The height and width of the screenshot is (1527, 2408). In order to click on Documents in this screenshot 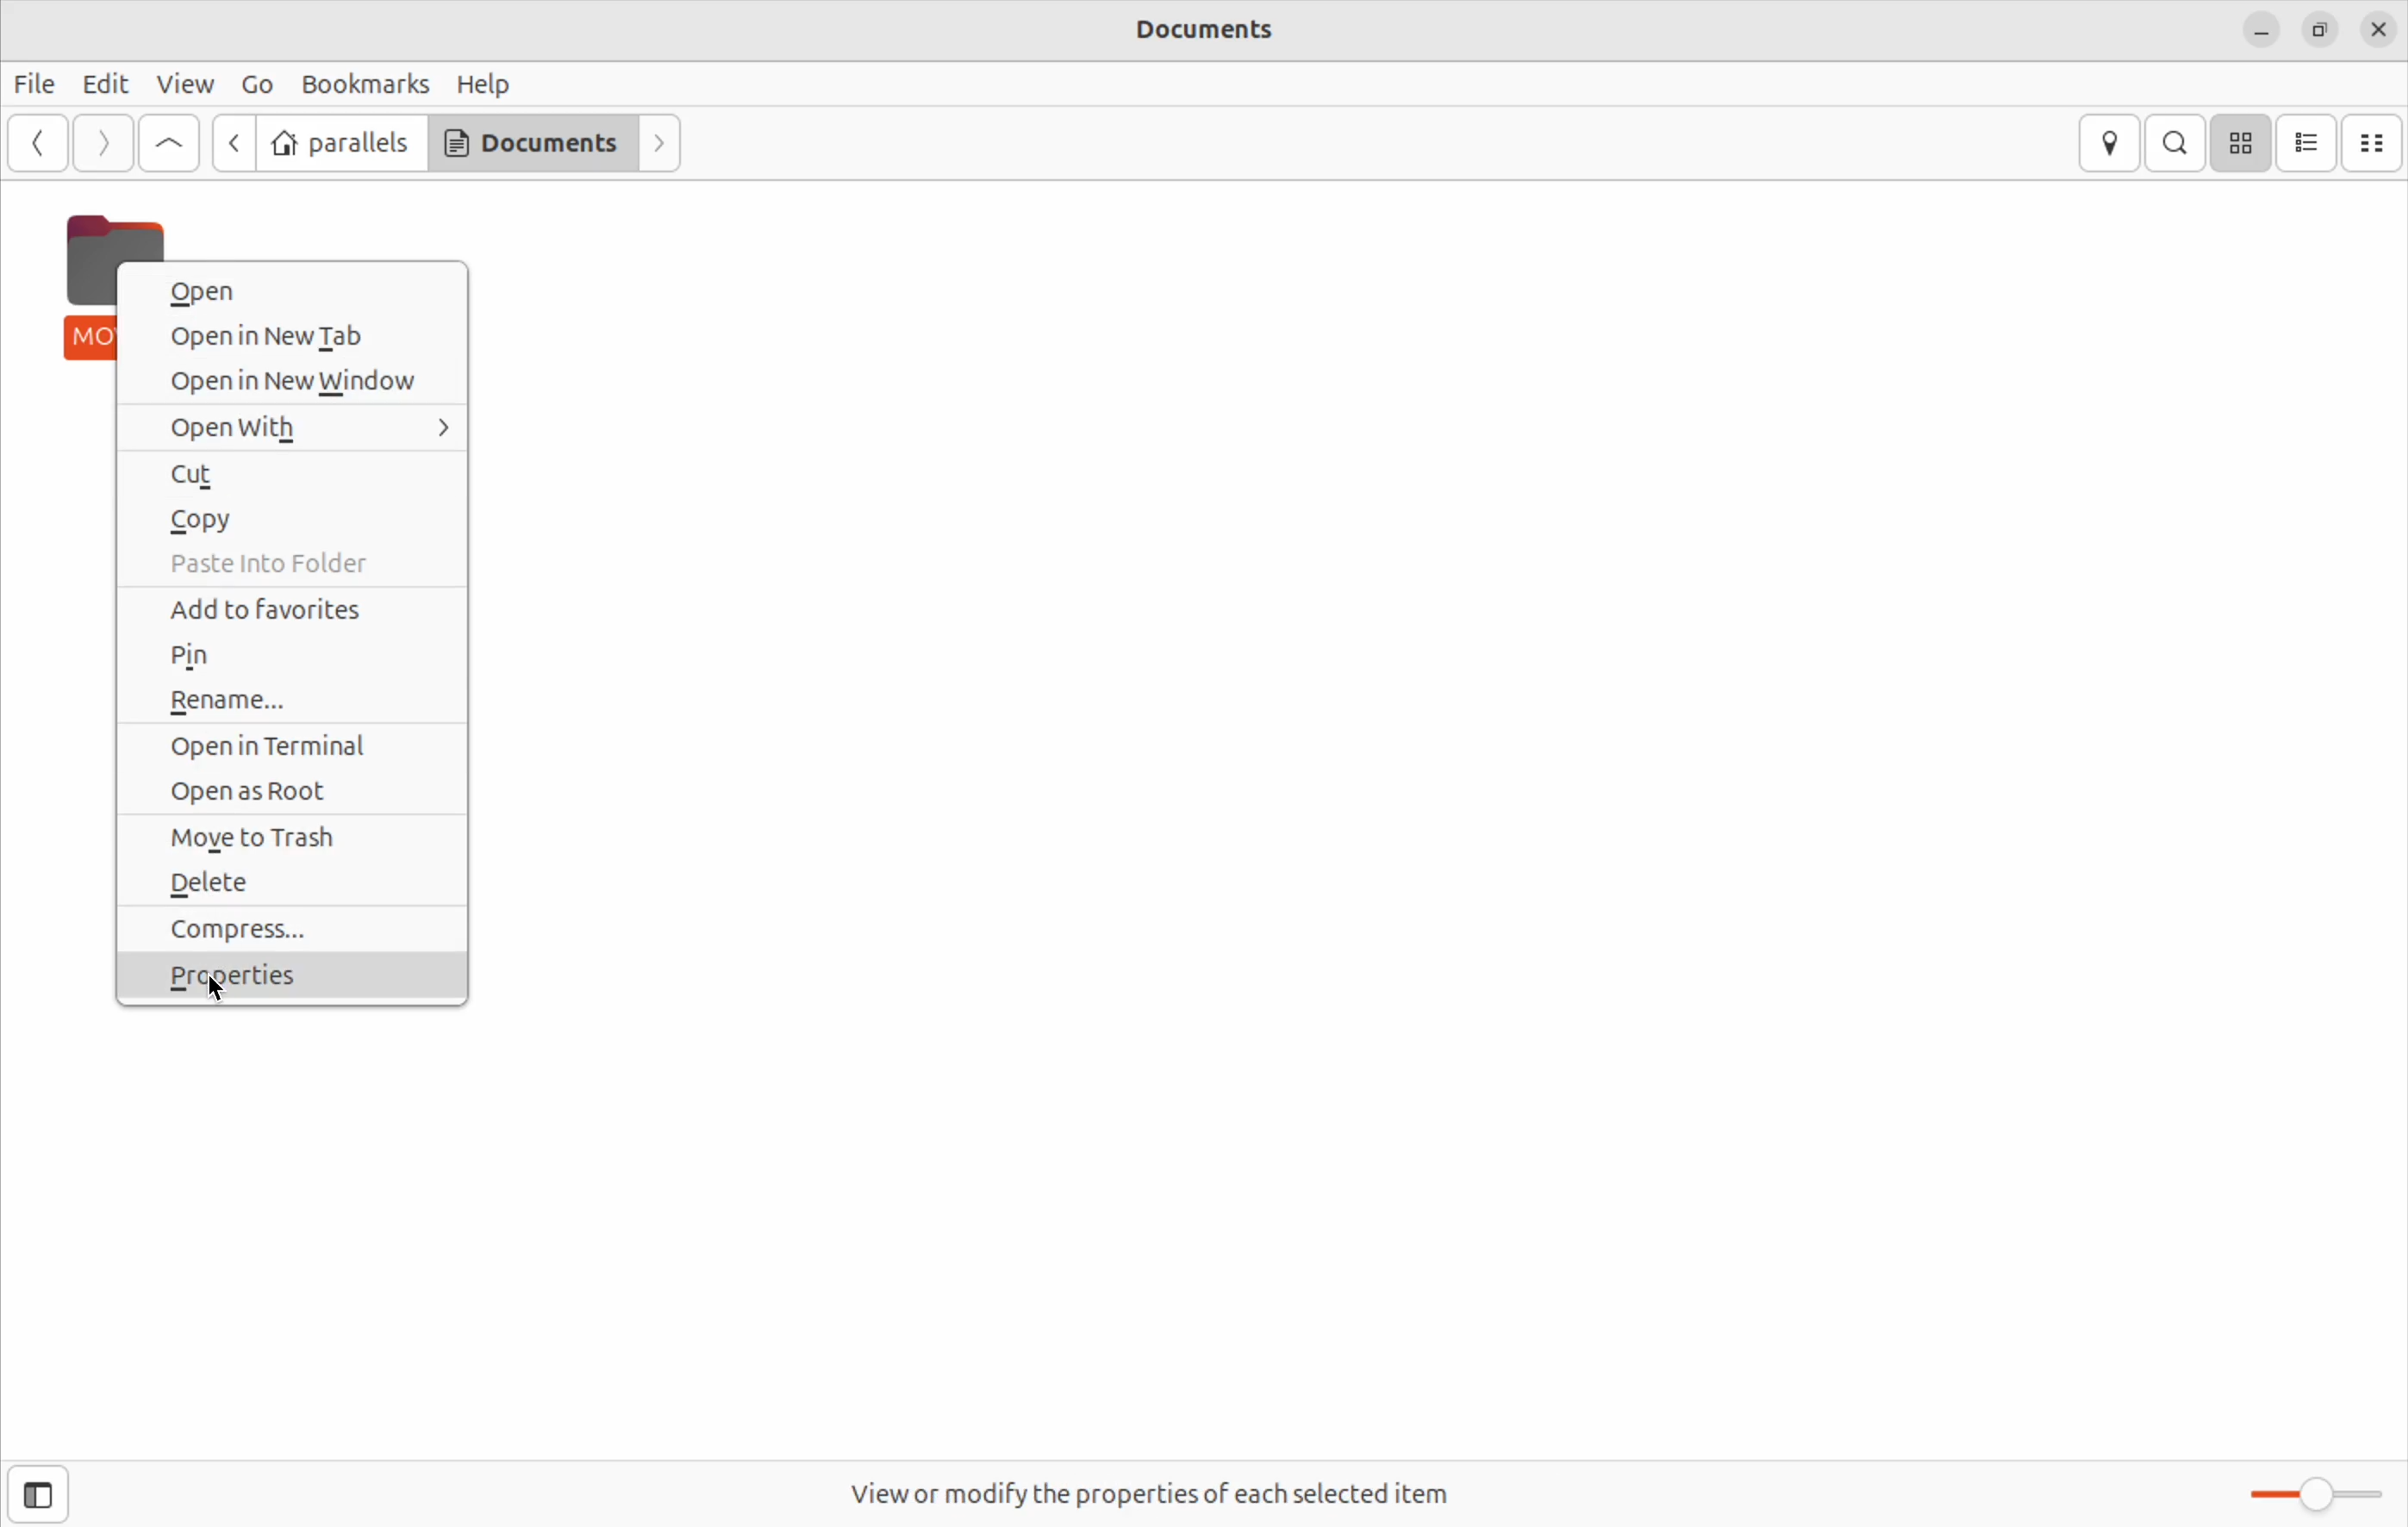, I will do `click(532, 141)`.